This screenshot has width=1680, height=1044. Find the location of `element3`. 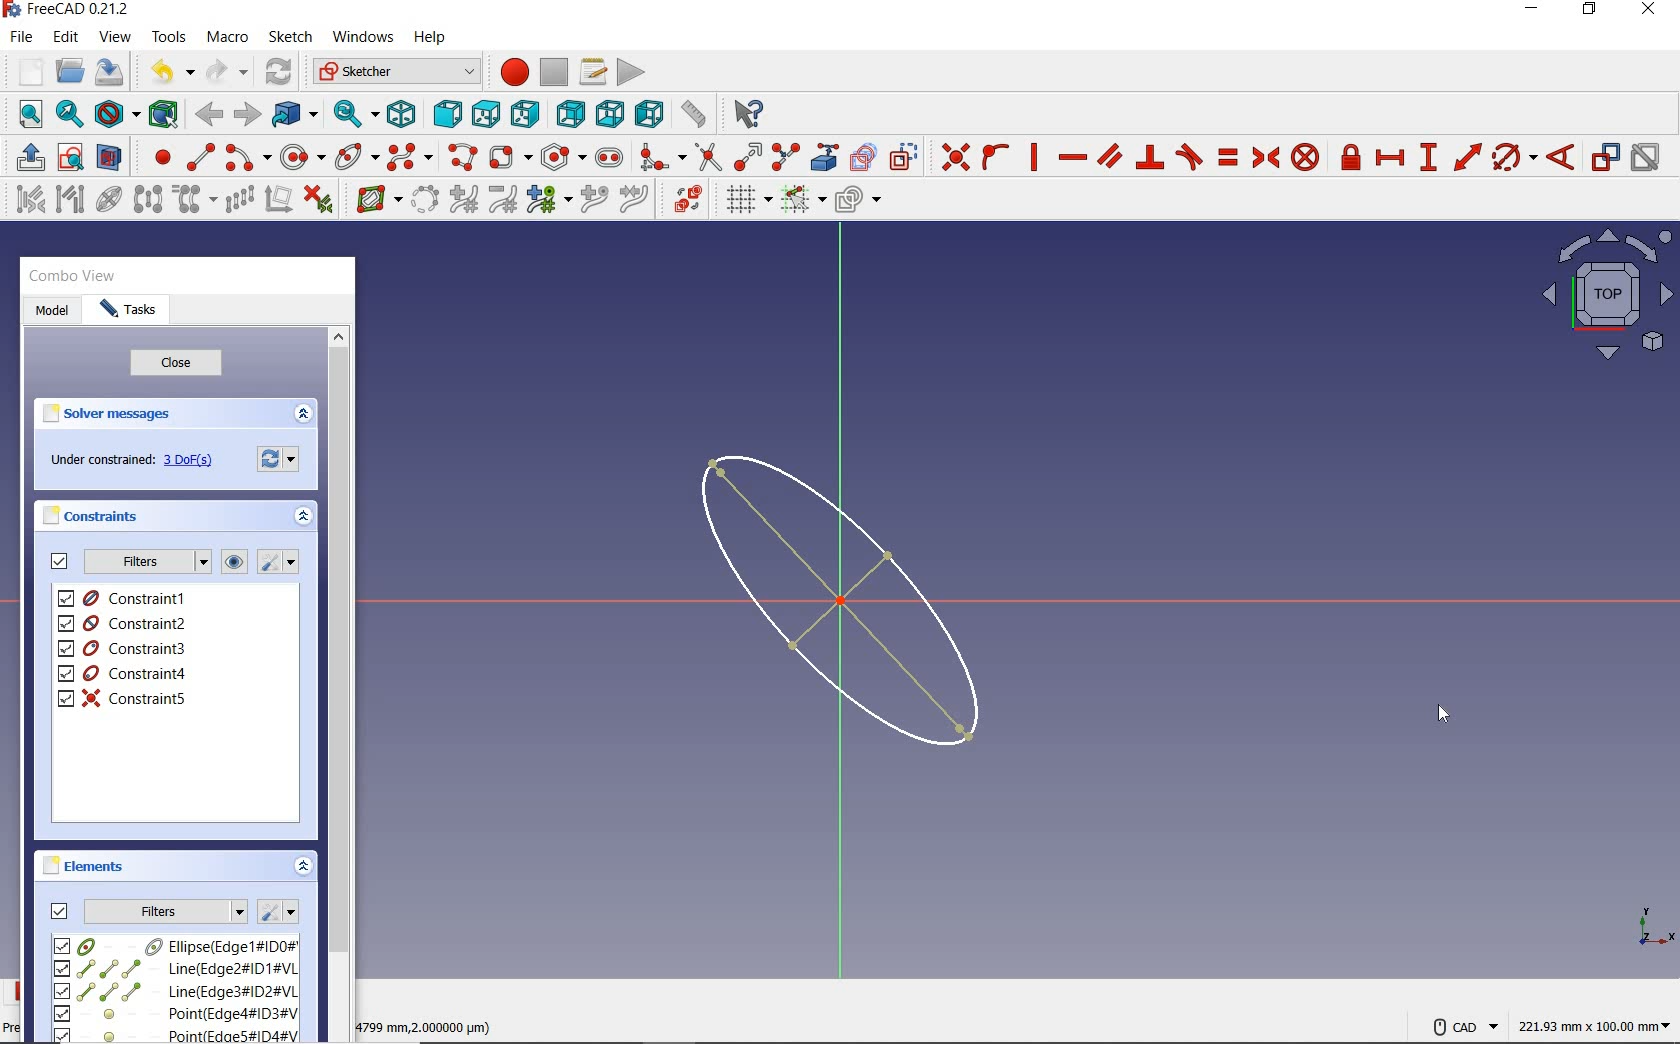

element3 is located at coordinates (175, 991).